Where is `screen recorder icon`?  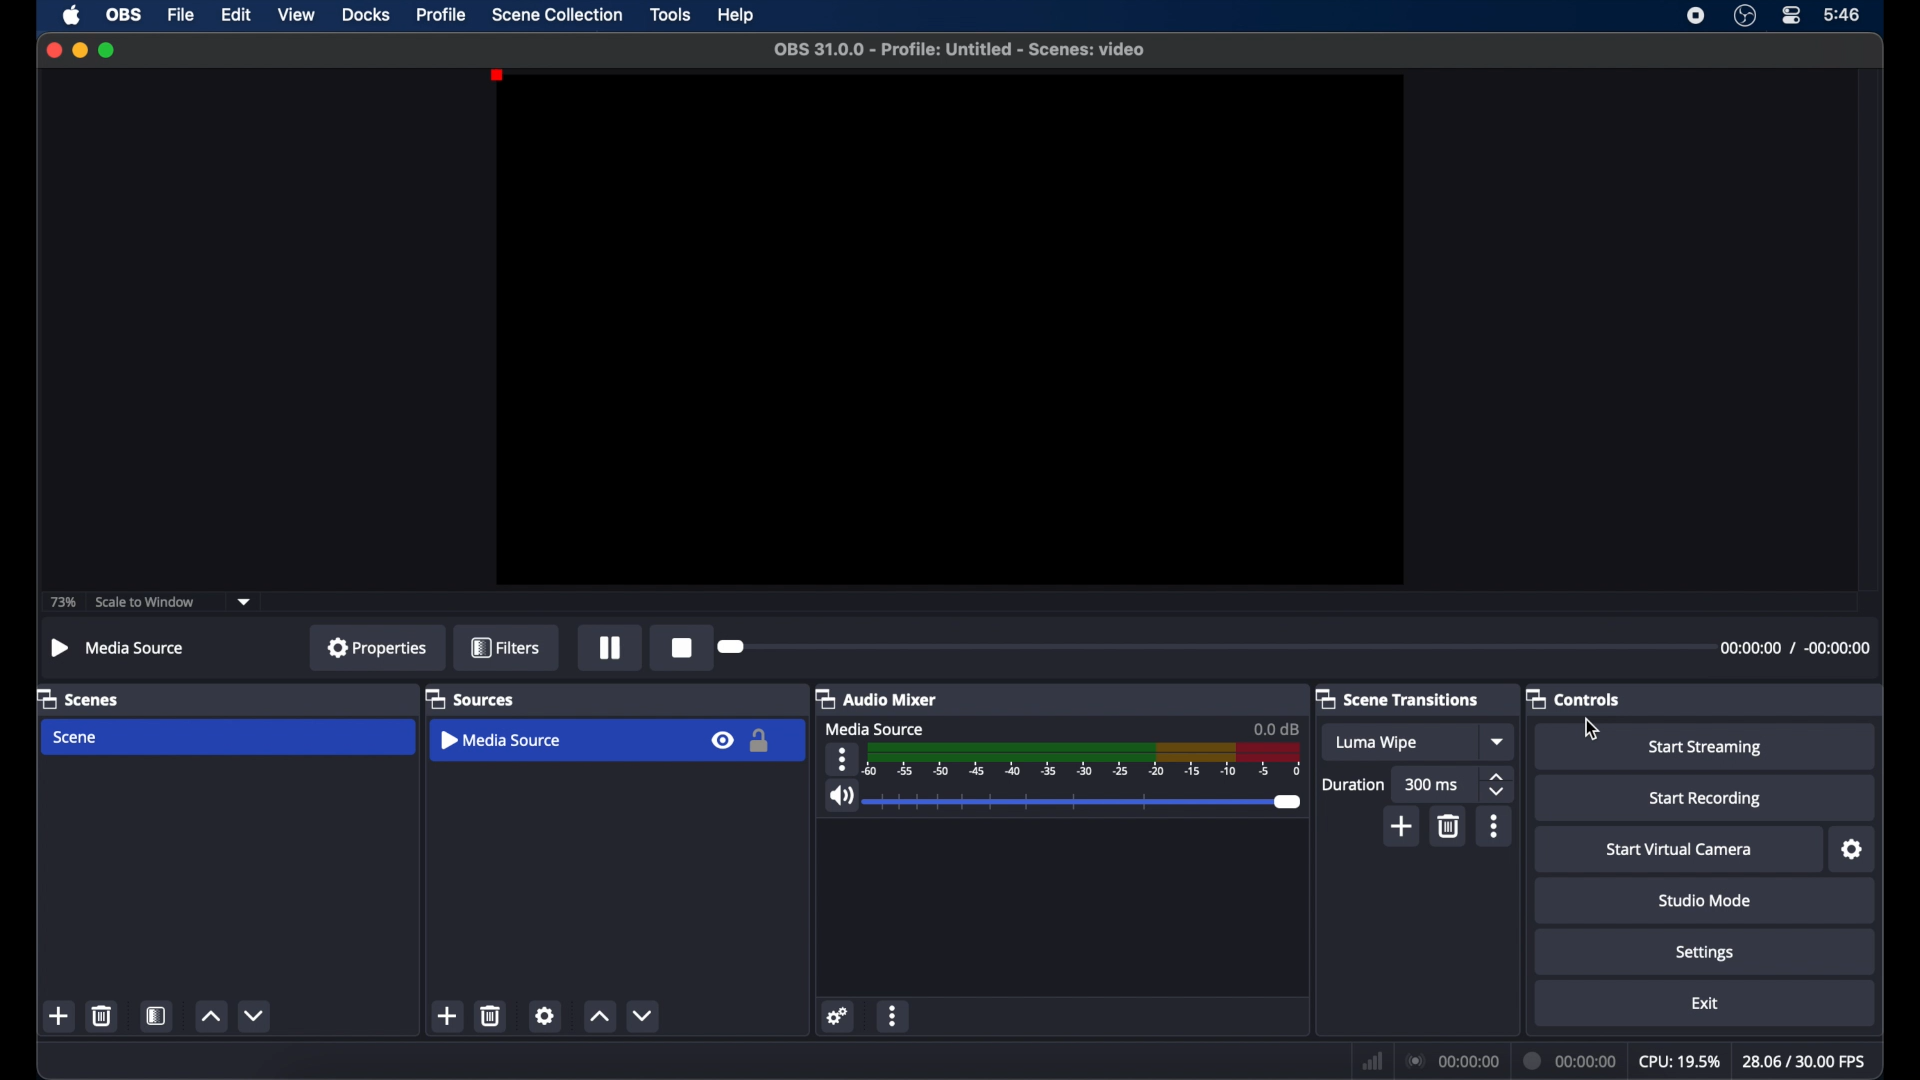 screen recorder icon is located at coordinates (1696, 14).